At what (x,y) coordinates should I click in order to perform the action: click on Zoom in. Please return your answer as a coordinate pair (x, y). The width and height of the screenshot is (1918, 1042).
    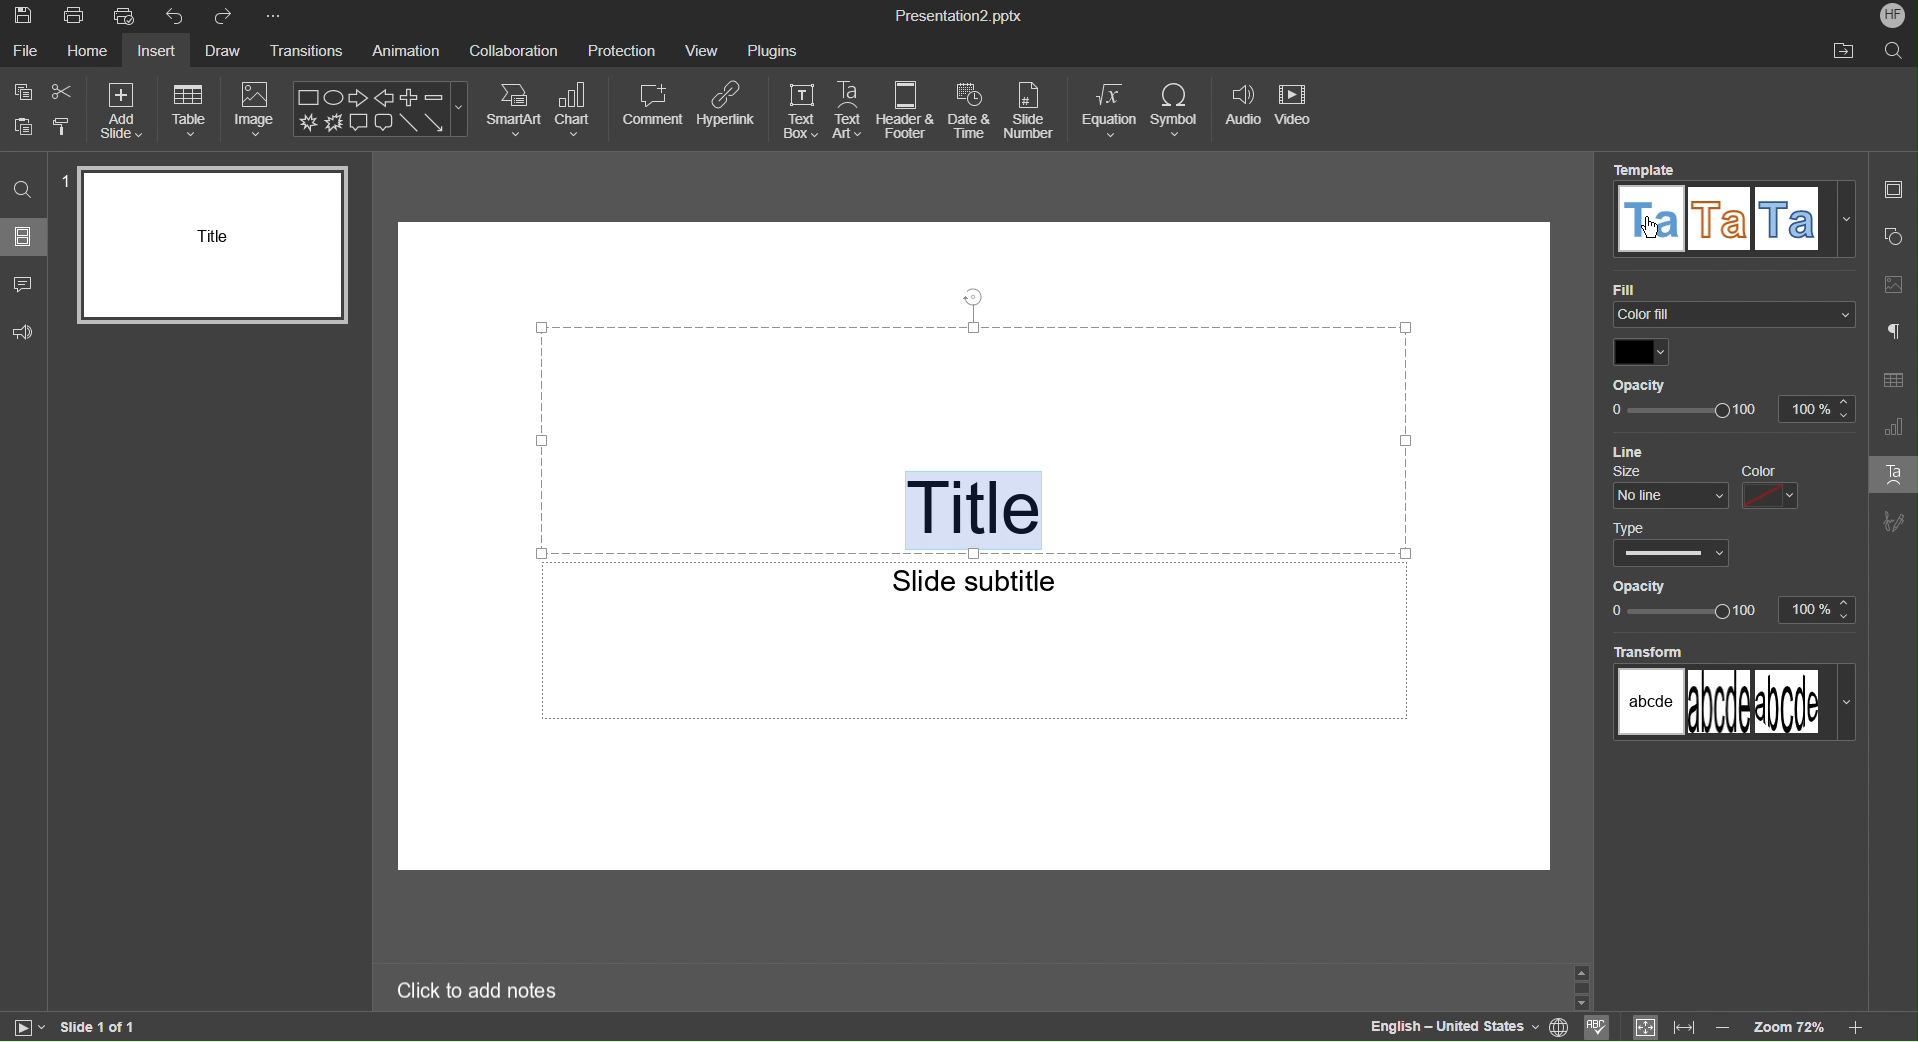
    Looking at the image, I should click on (1859, 1029).